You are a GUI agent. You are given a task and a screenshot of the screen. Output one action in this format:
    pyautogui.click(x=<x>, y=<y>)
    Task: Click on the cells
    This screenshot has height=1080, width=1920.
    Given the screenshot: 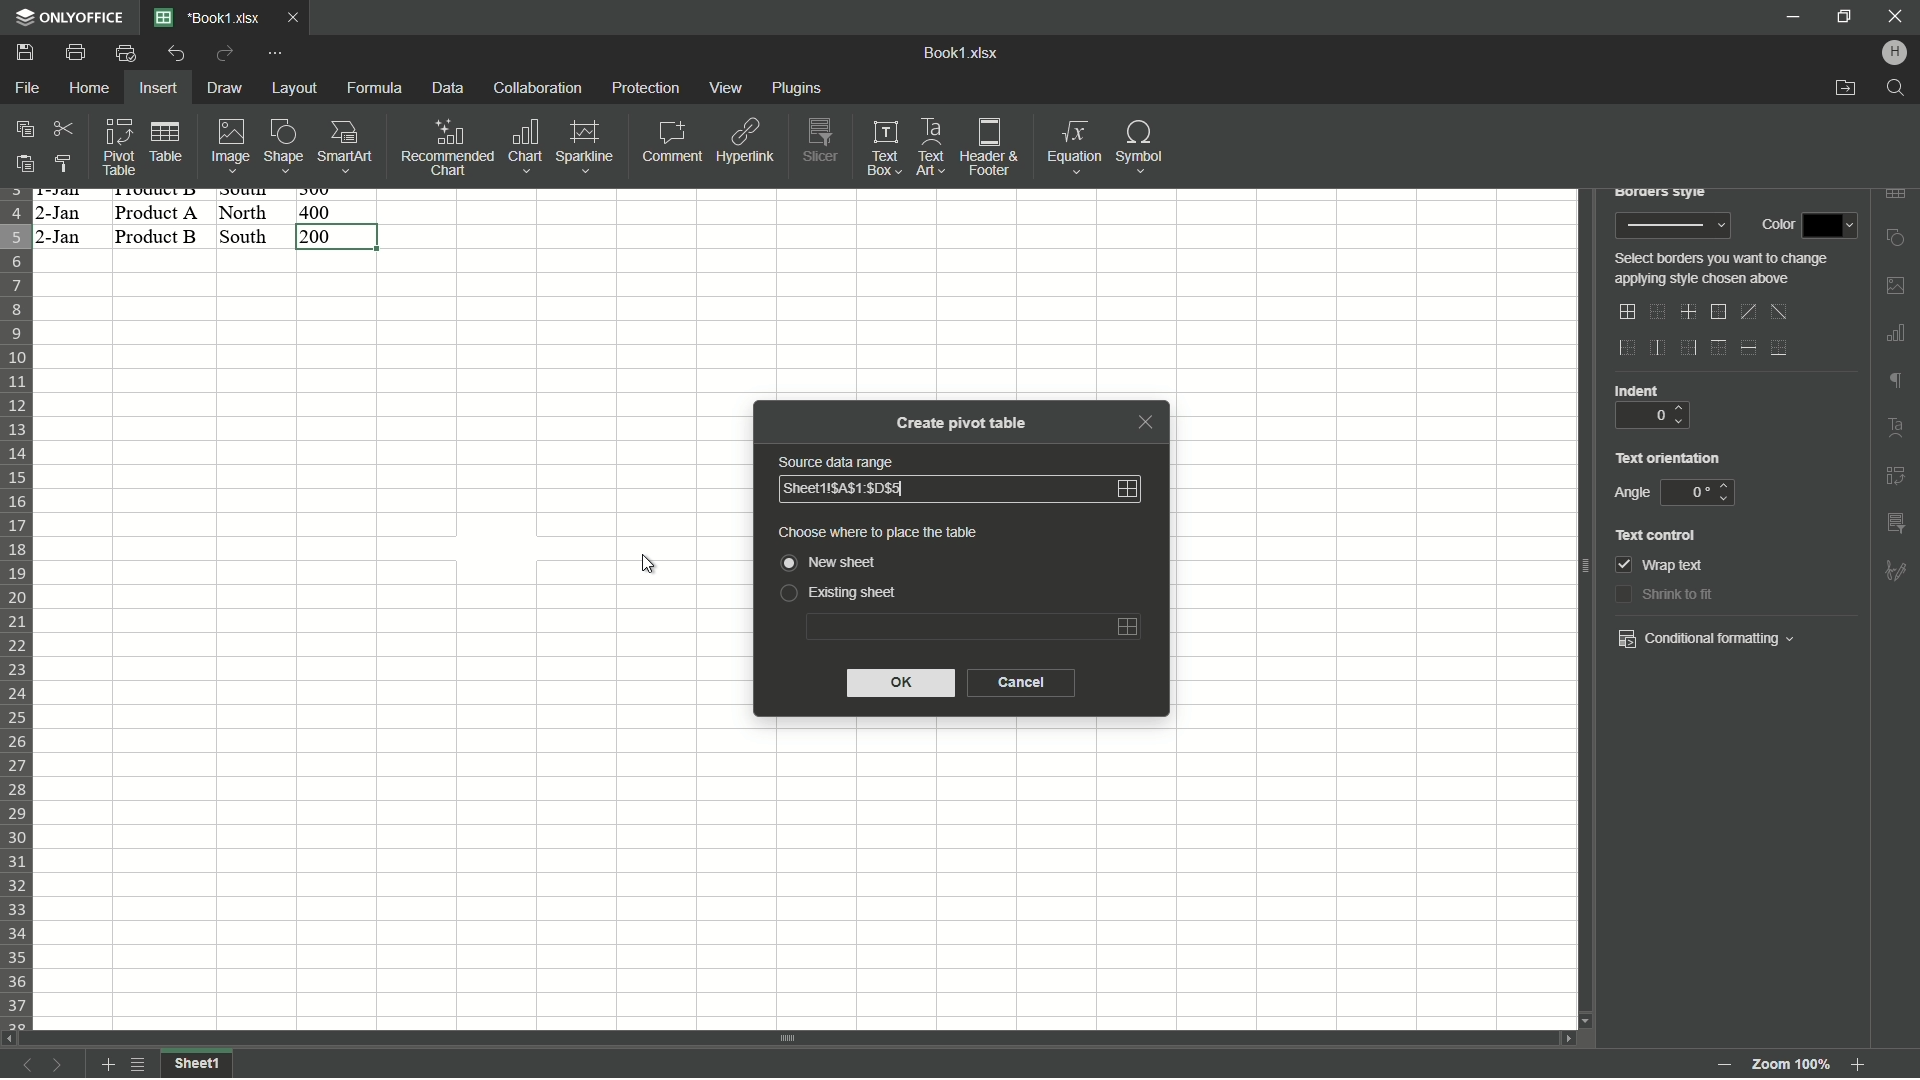 What is the action you would take?
    pyautogui.click(x=330, y=640)
    